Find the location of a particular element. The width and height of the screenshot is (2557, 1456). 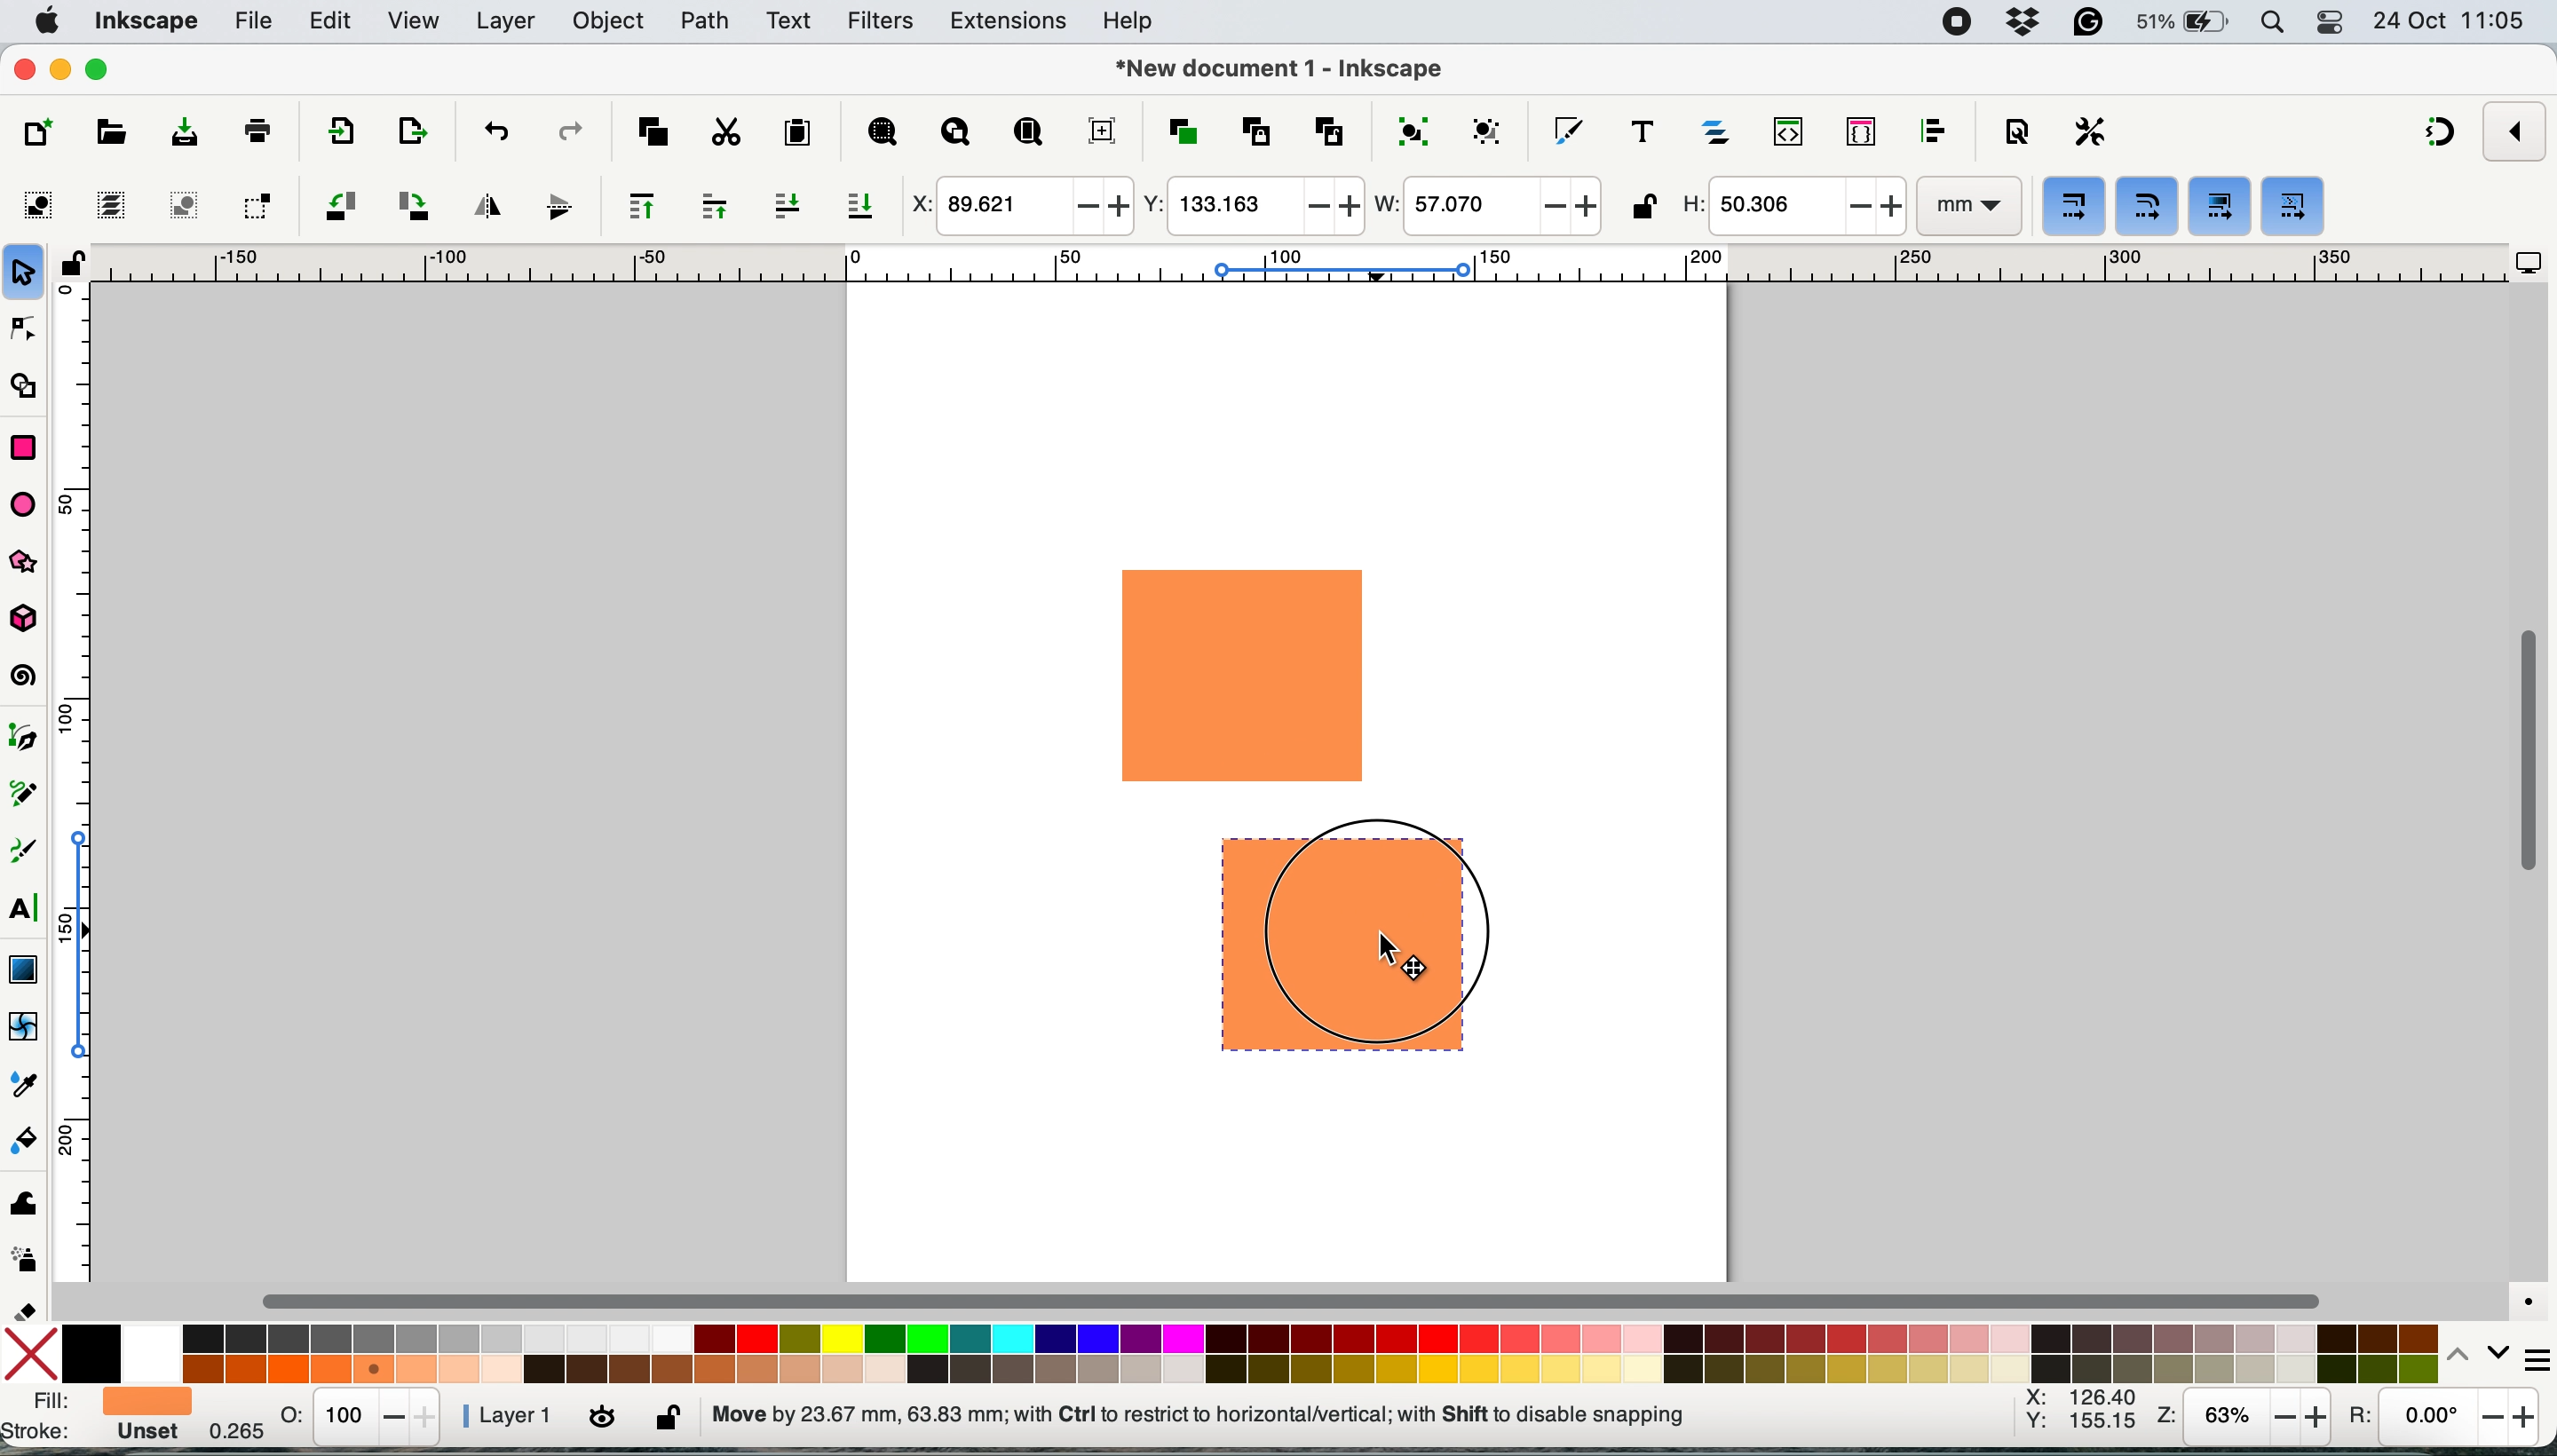

when scaling rectangles scale the radii of rounded corners is located at coordinates (2144, 208).